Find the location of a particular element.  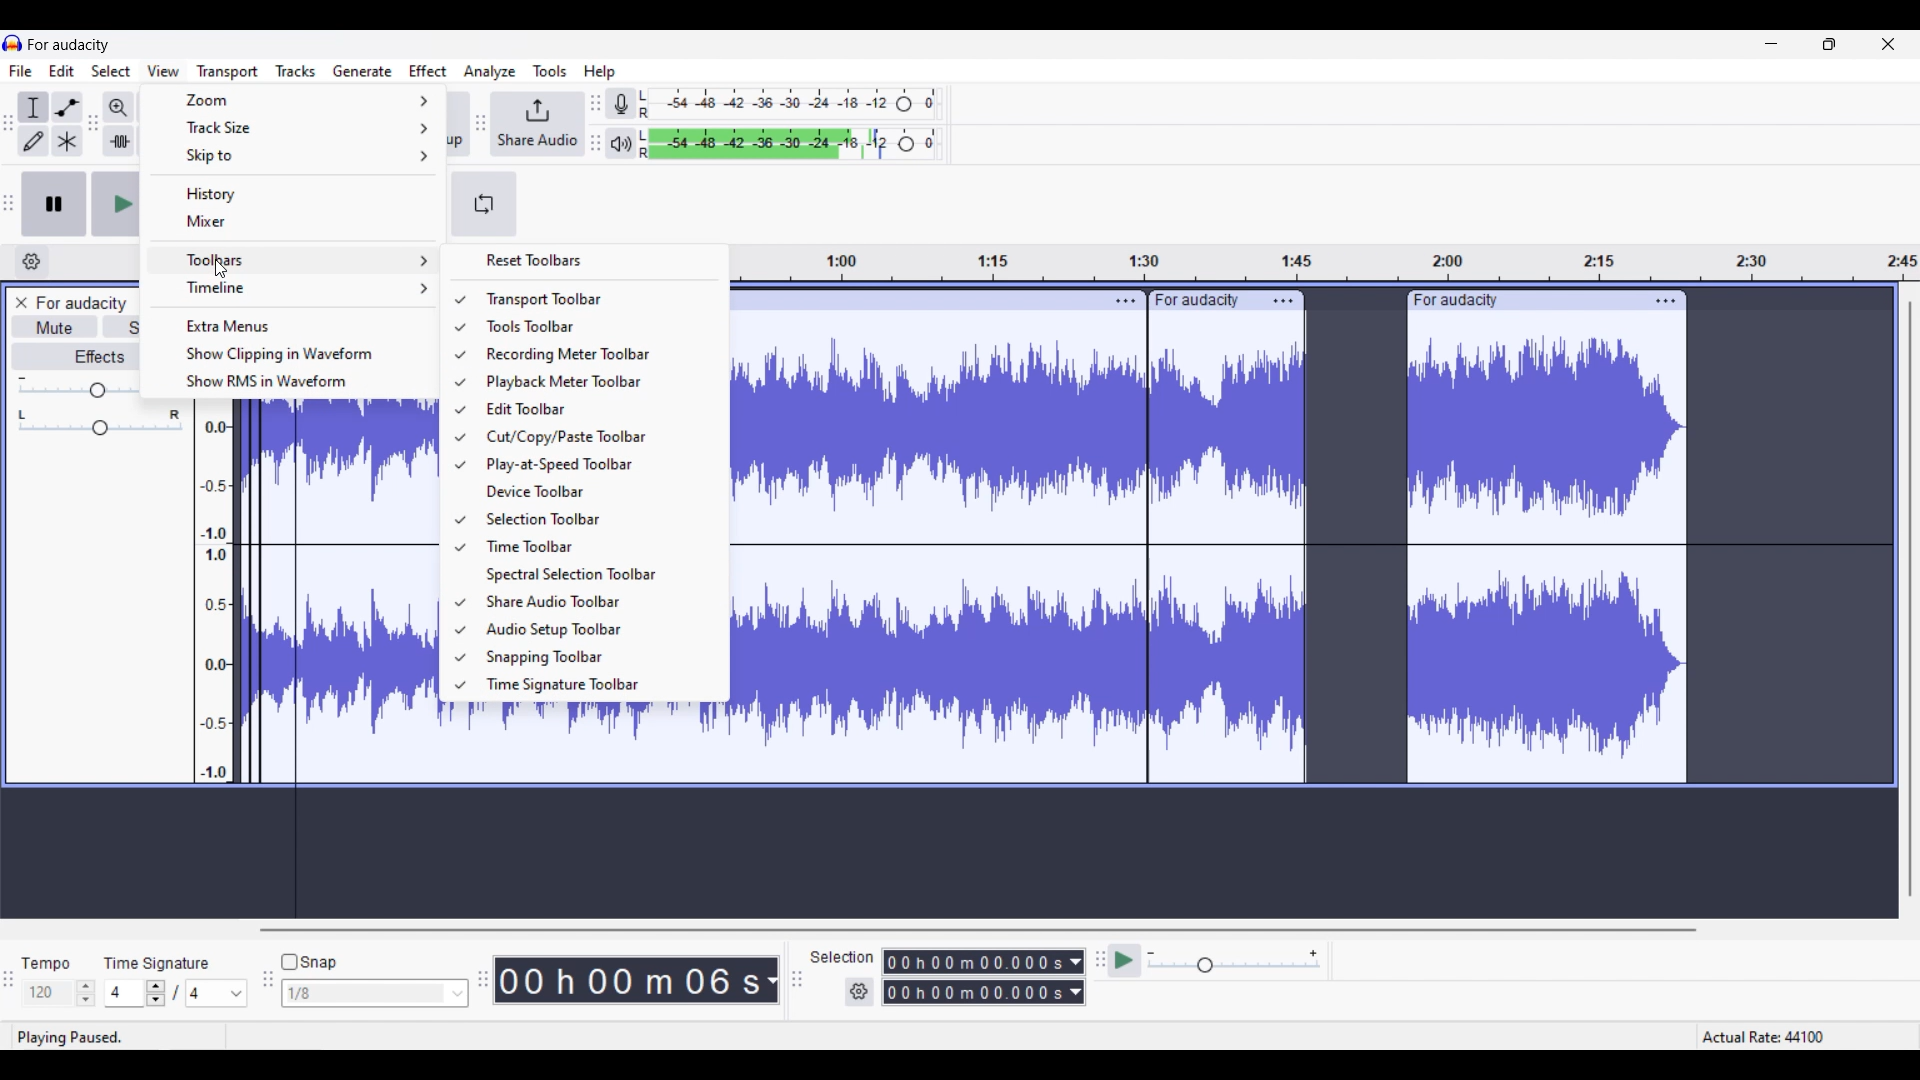

Time signature settings is located at coordinates (177, 992).